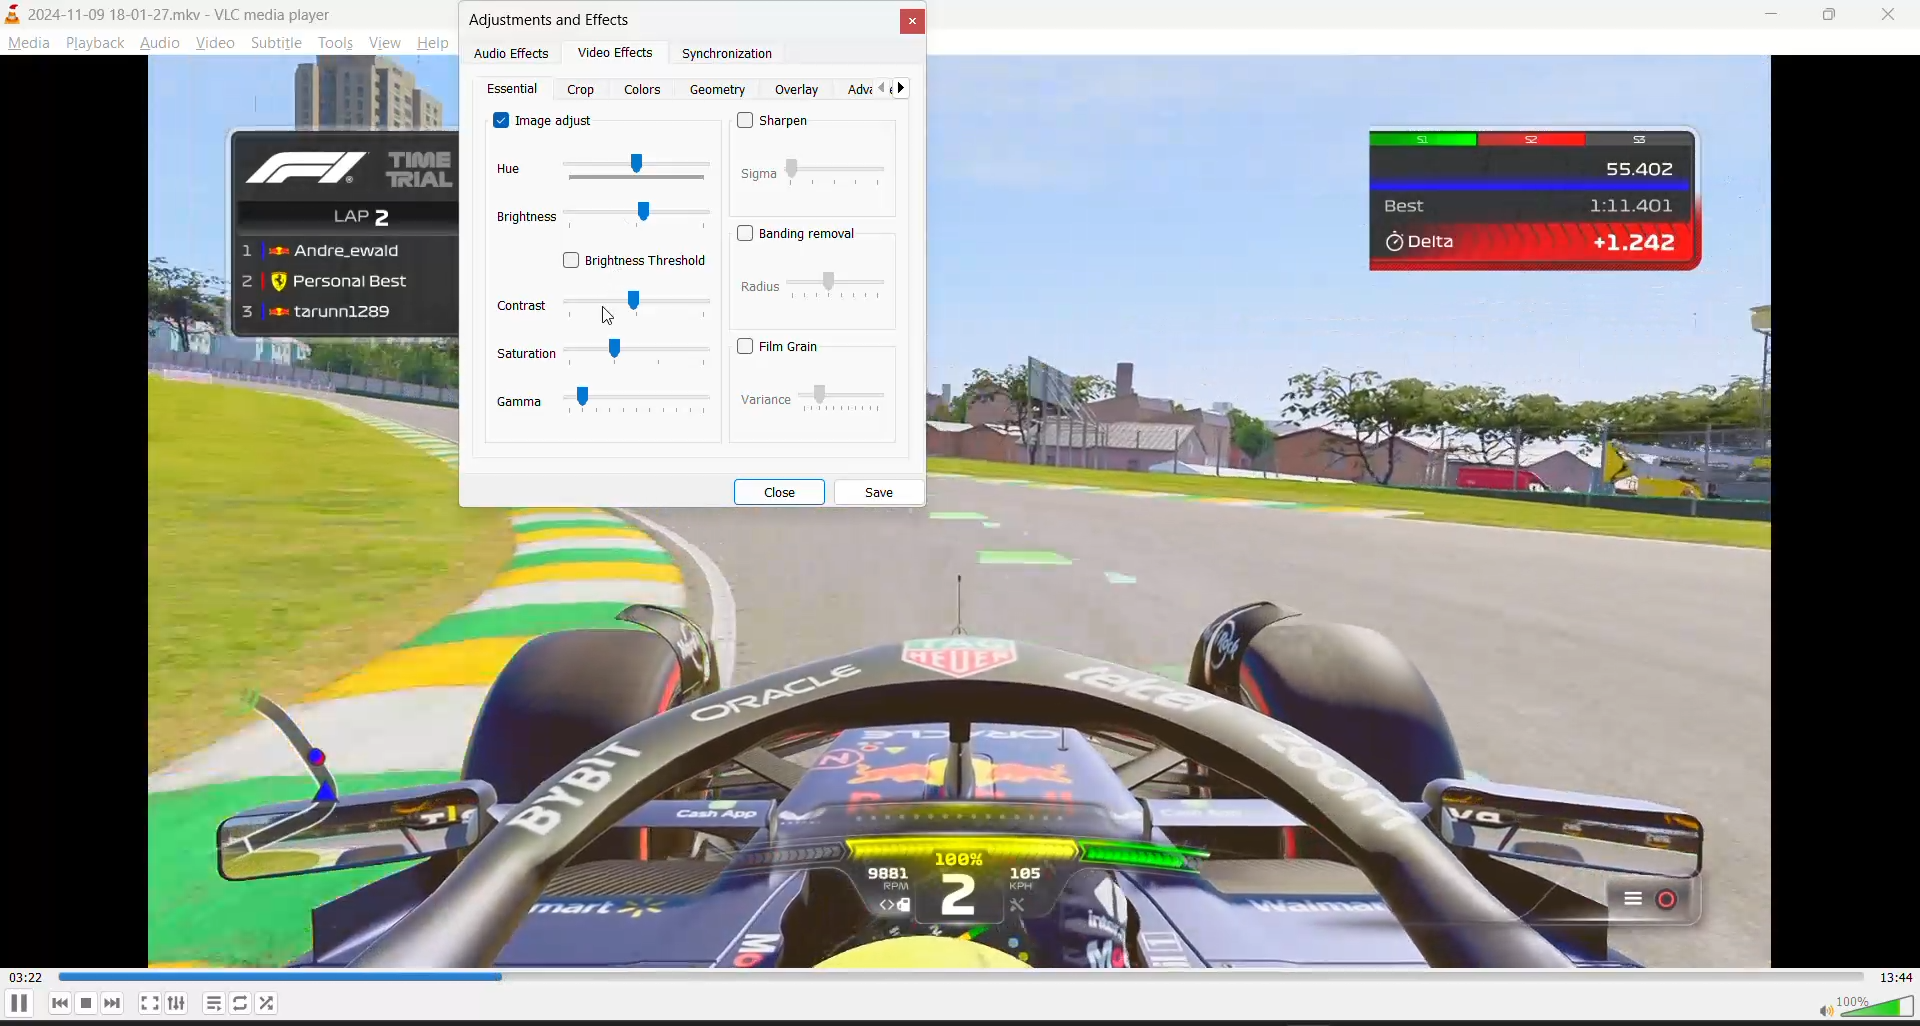 The image size is (1920, 1026). I want to click on geometry, so click(719, 90).